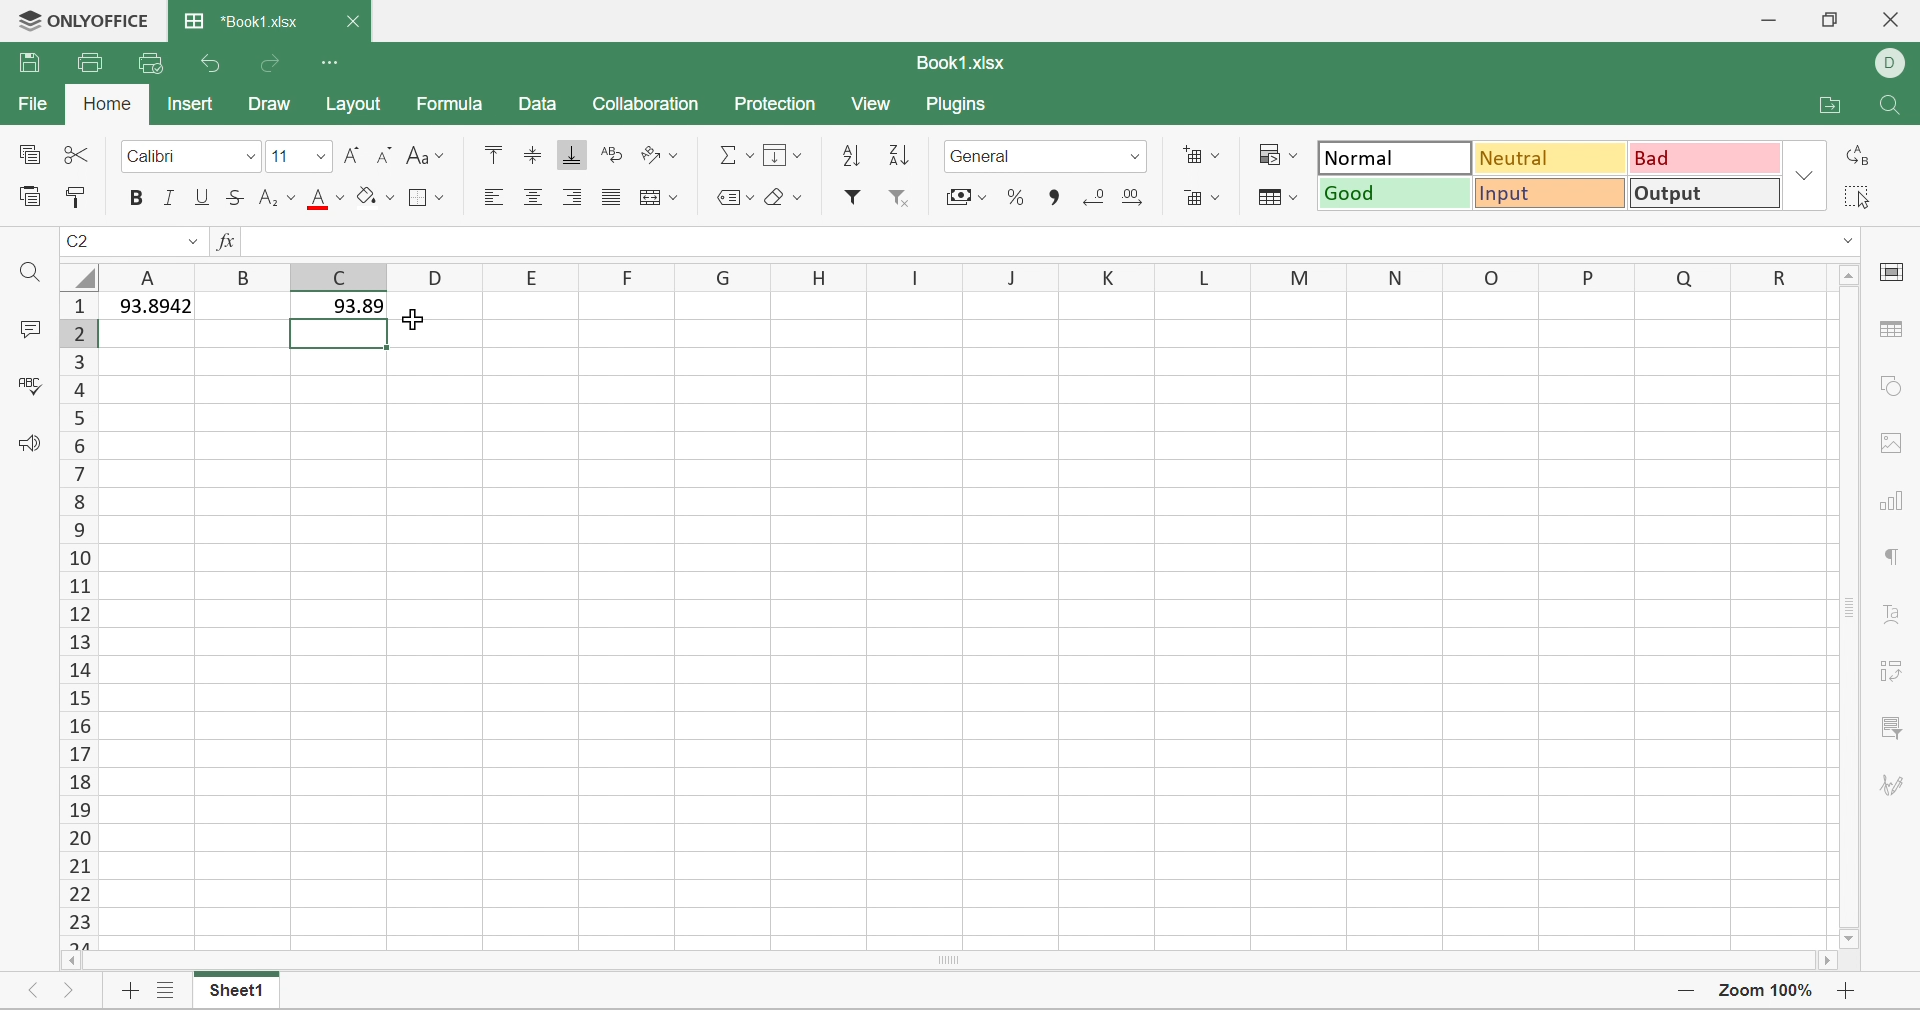 Image resolution: width=1920 pixels, height=1010 pixels. Describe the element at coordinates (963, 61) in the screenshot. I see `Book1.xlsx` at that location.